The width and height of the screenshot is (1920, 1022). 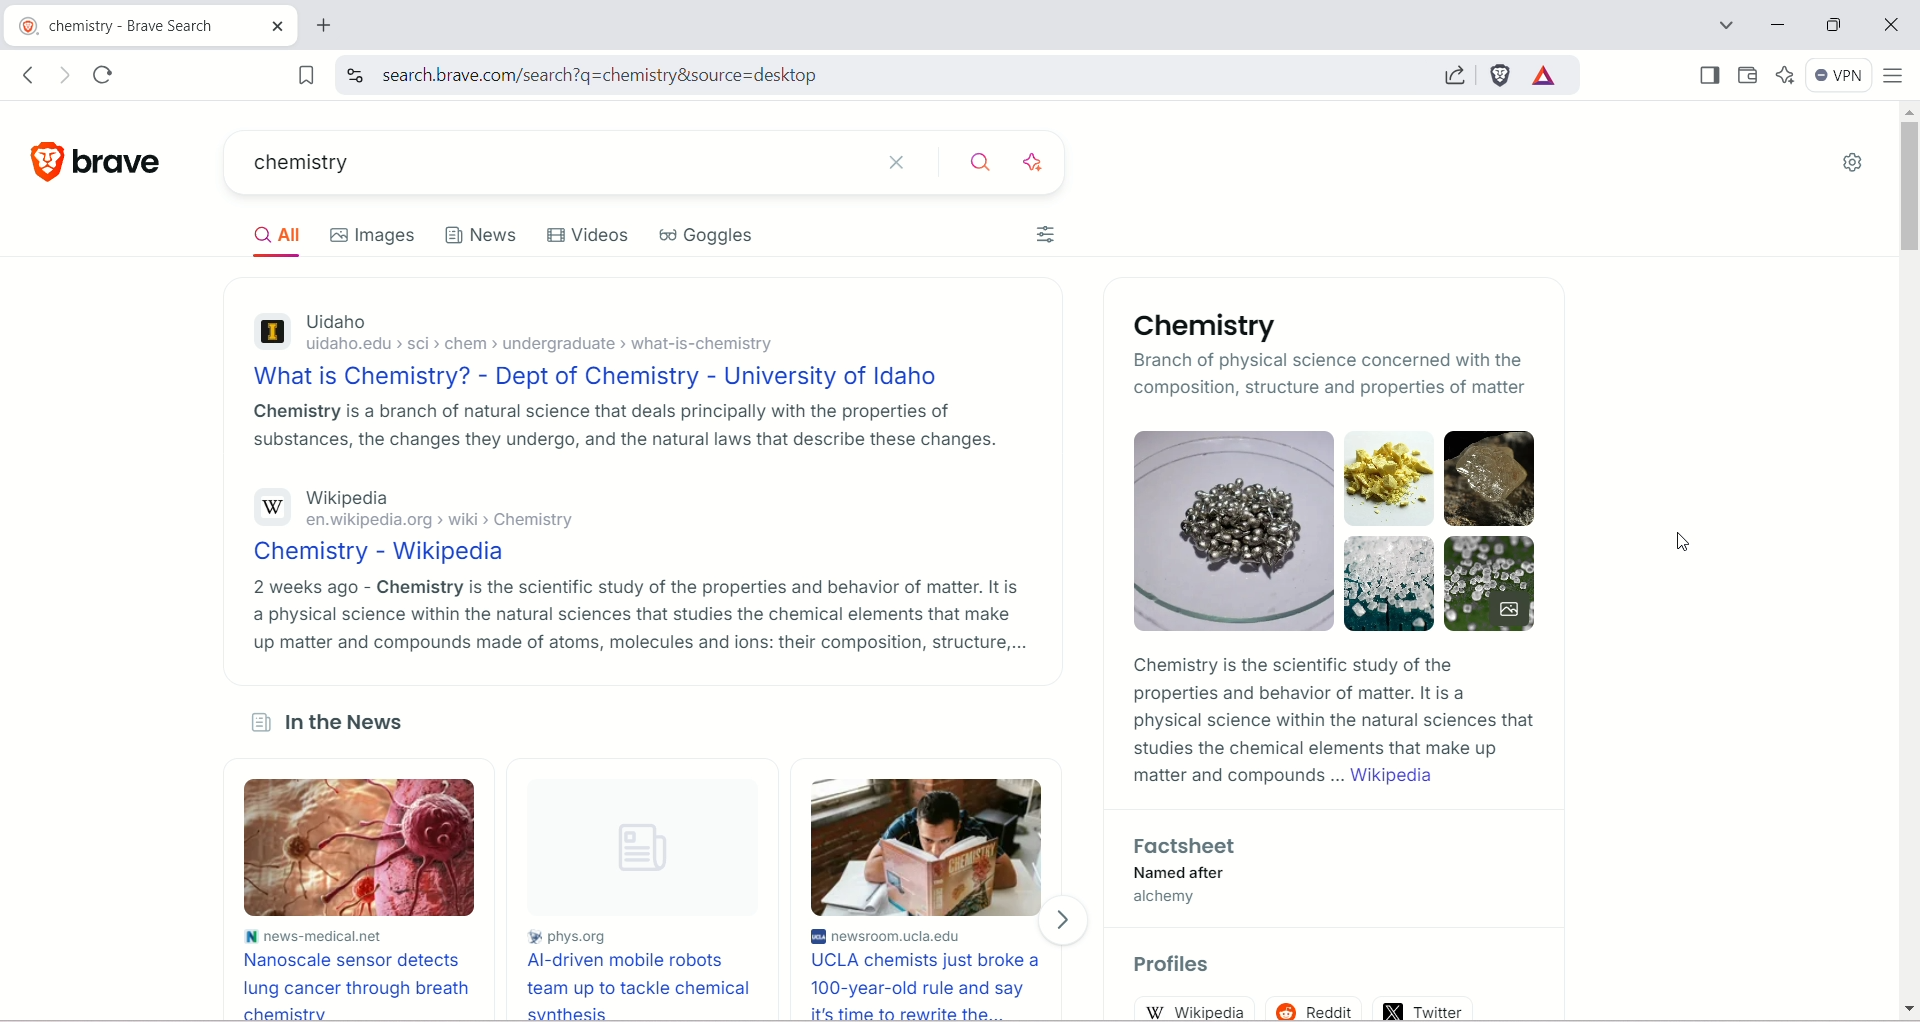 I want to click on Reddit profile link, so click(x=1314, y=1007).